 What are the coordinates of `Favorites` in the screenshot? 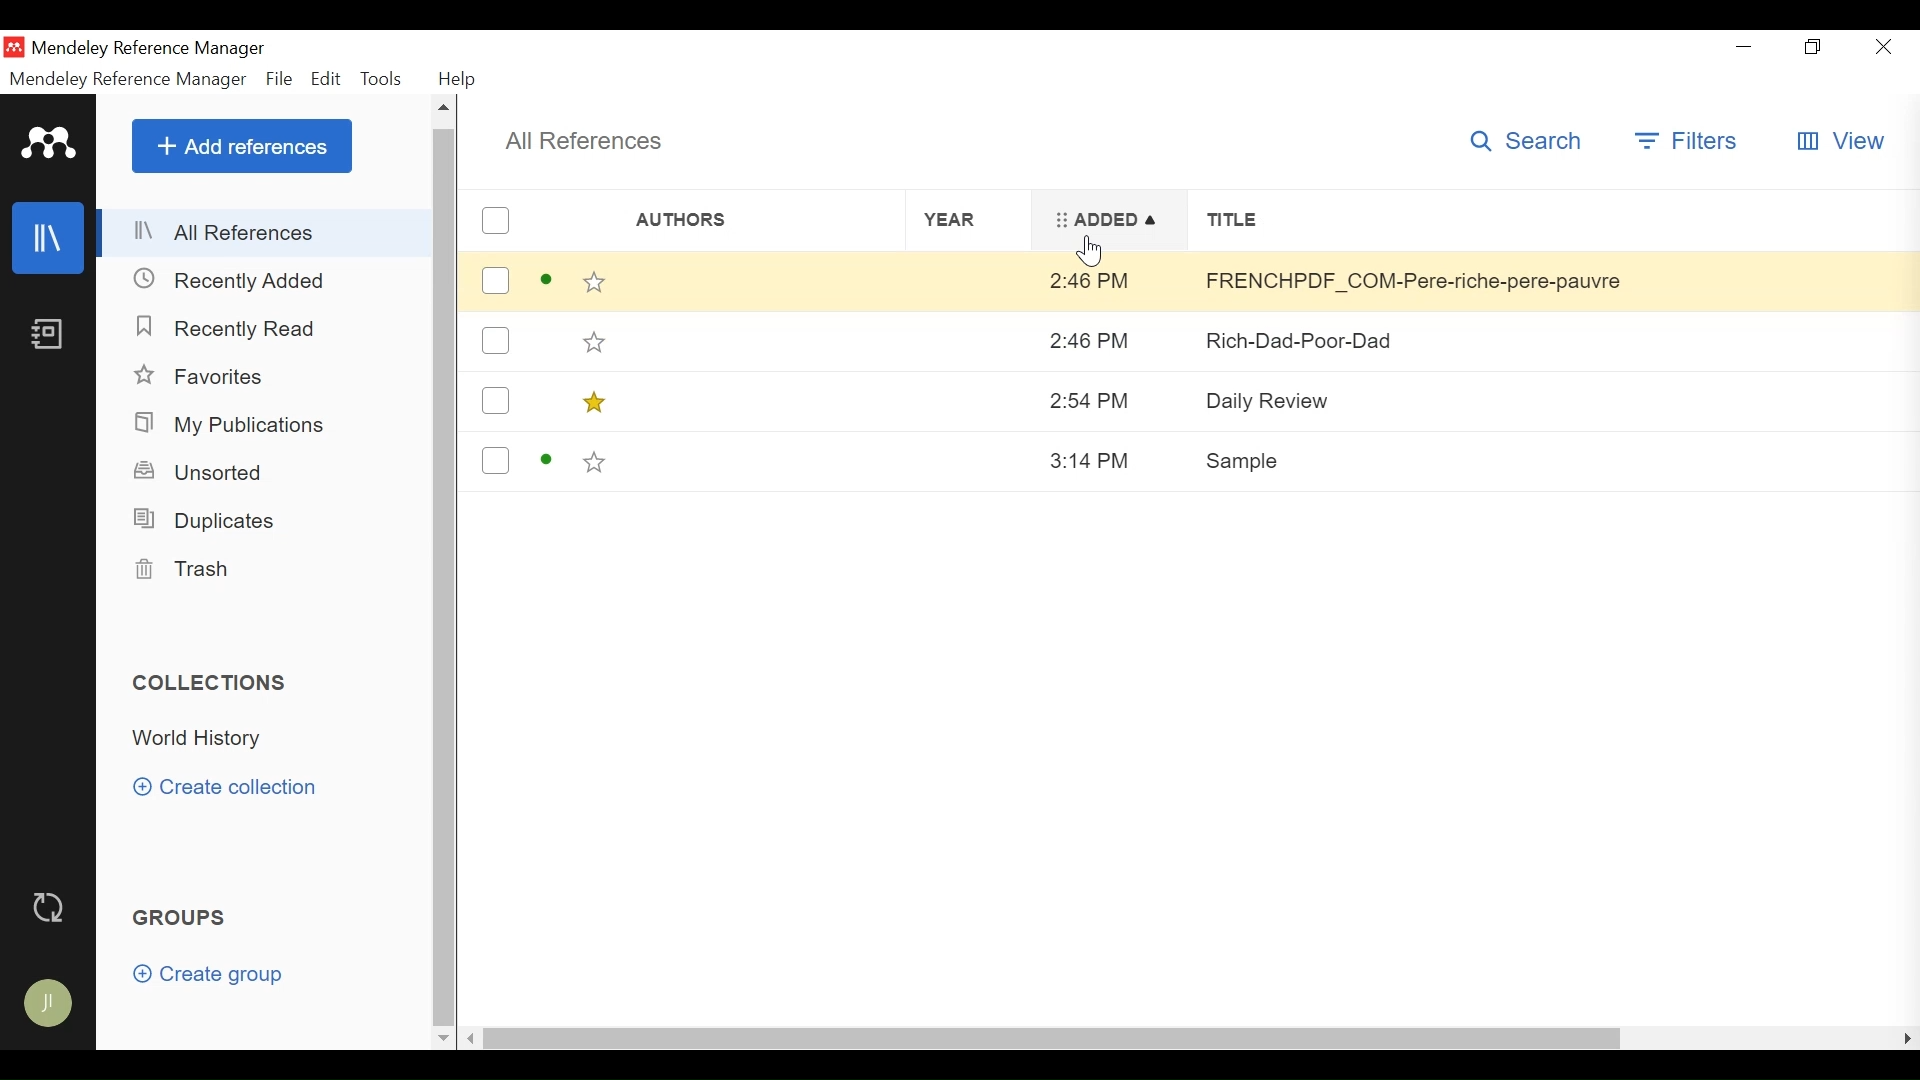 It's located at (203, 378).